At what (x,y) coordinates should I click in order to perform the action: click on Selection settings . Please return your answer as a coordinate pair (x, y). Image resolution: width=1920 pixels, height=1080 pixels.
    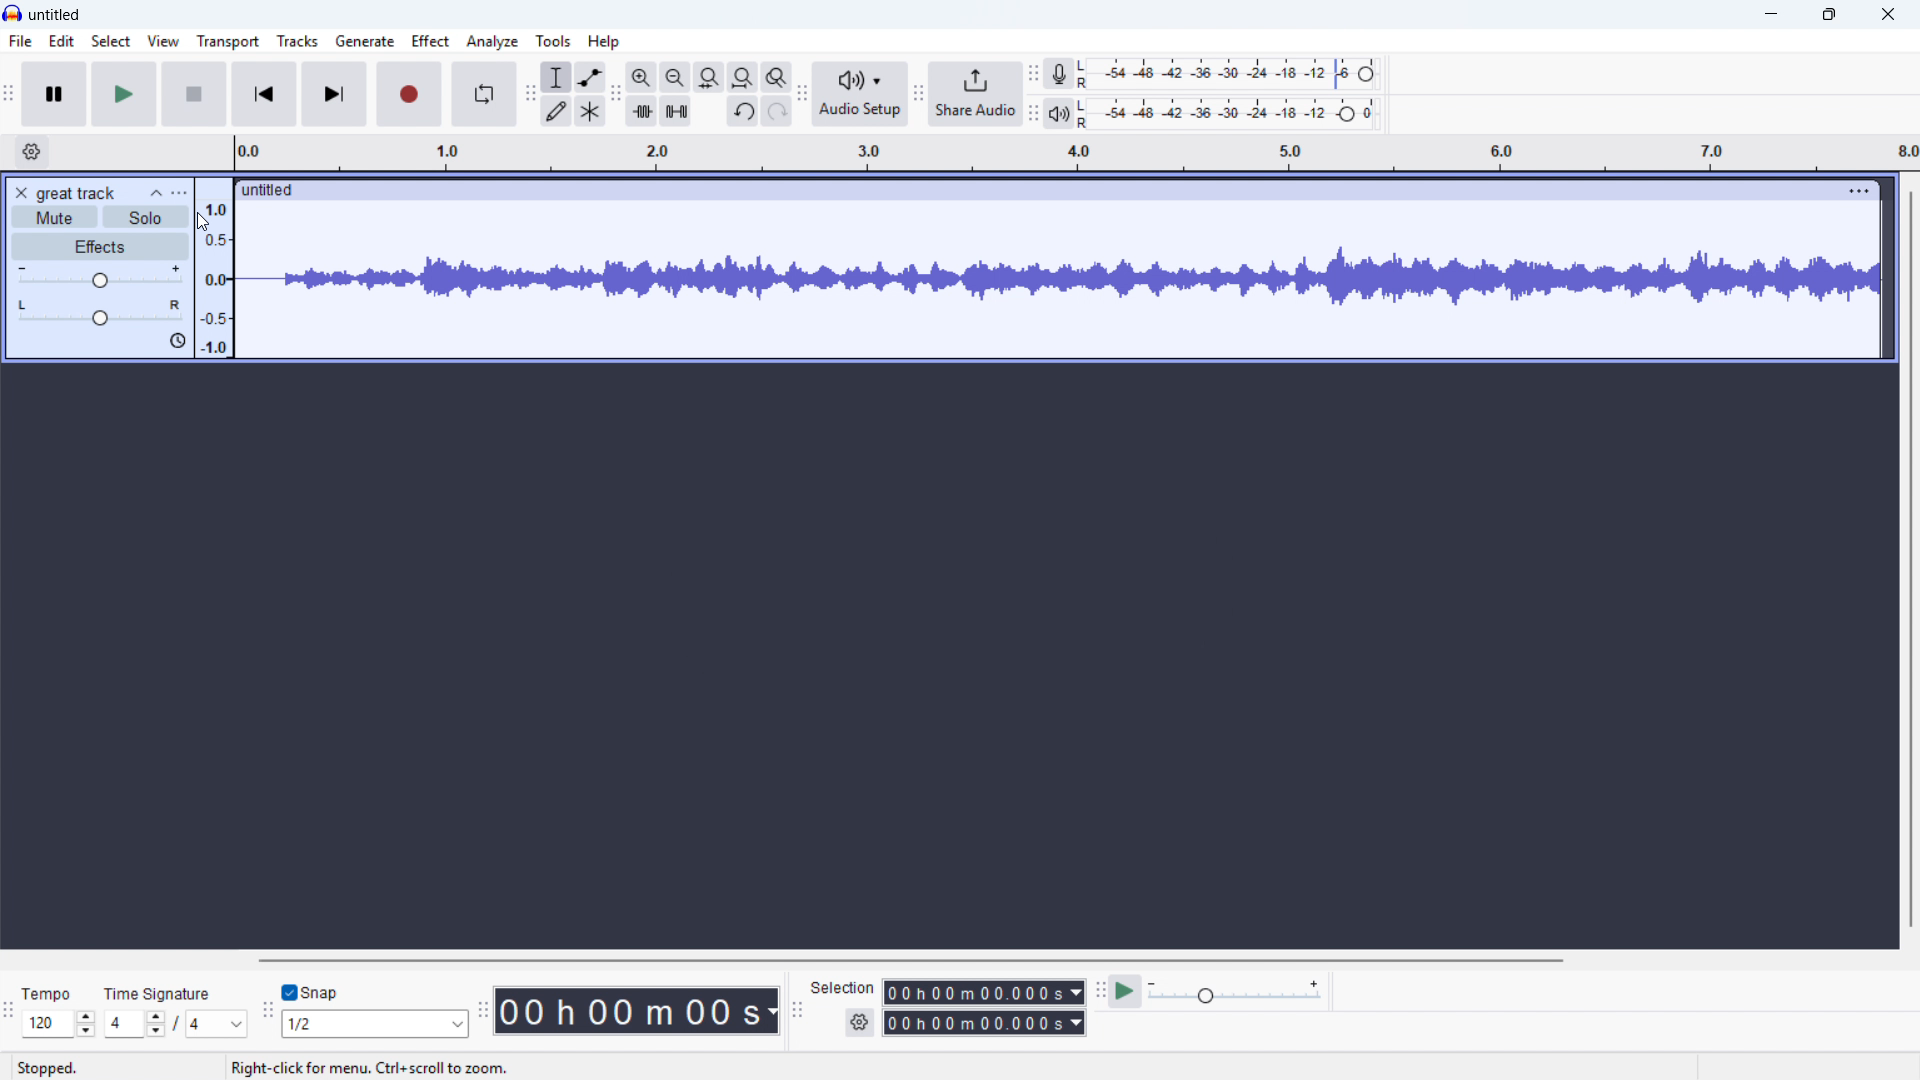
    Looking at the image, I should click on (860, 1022).